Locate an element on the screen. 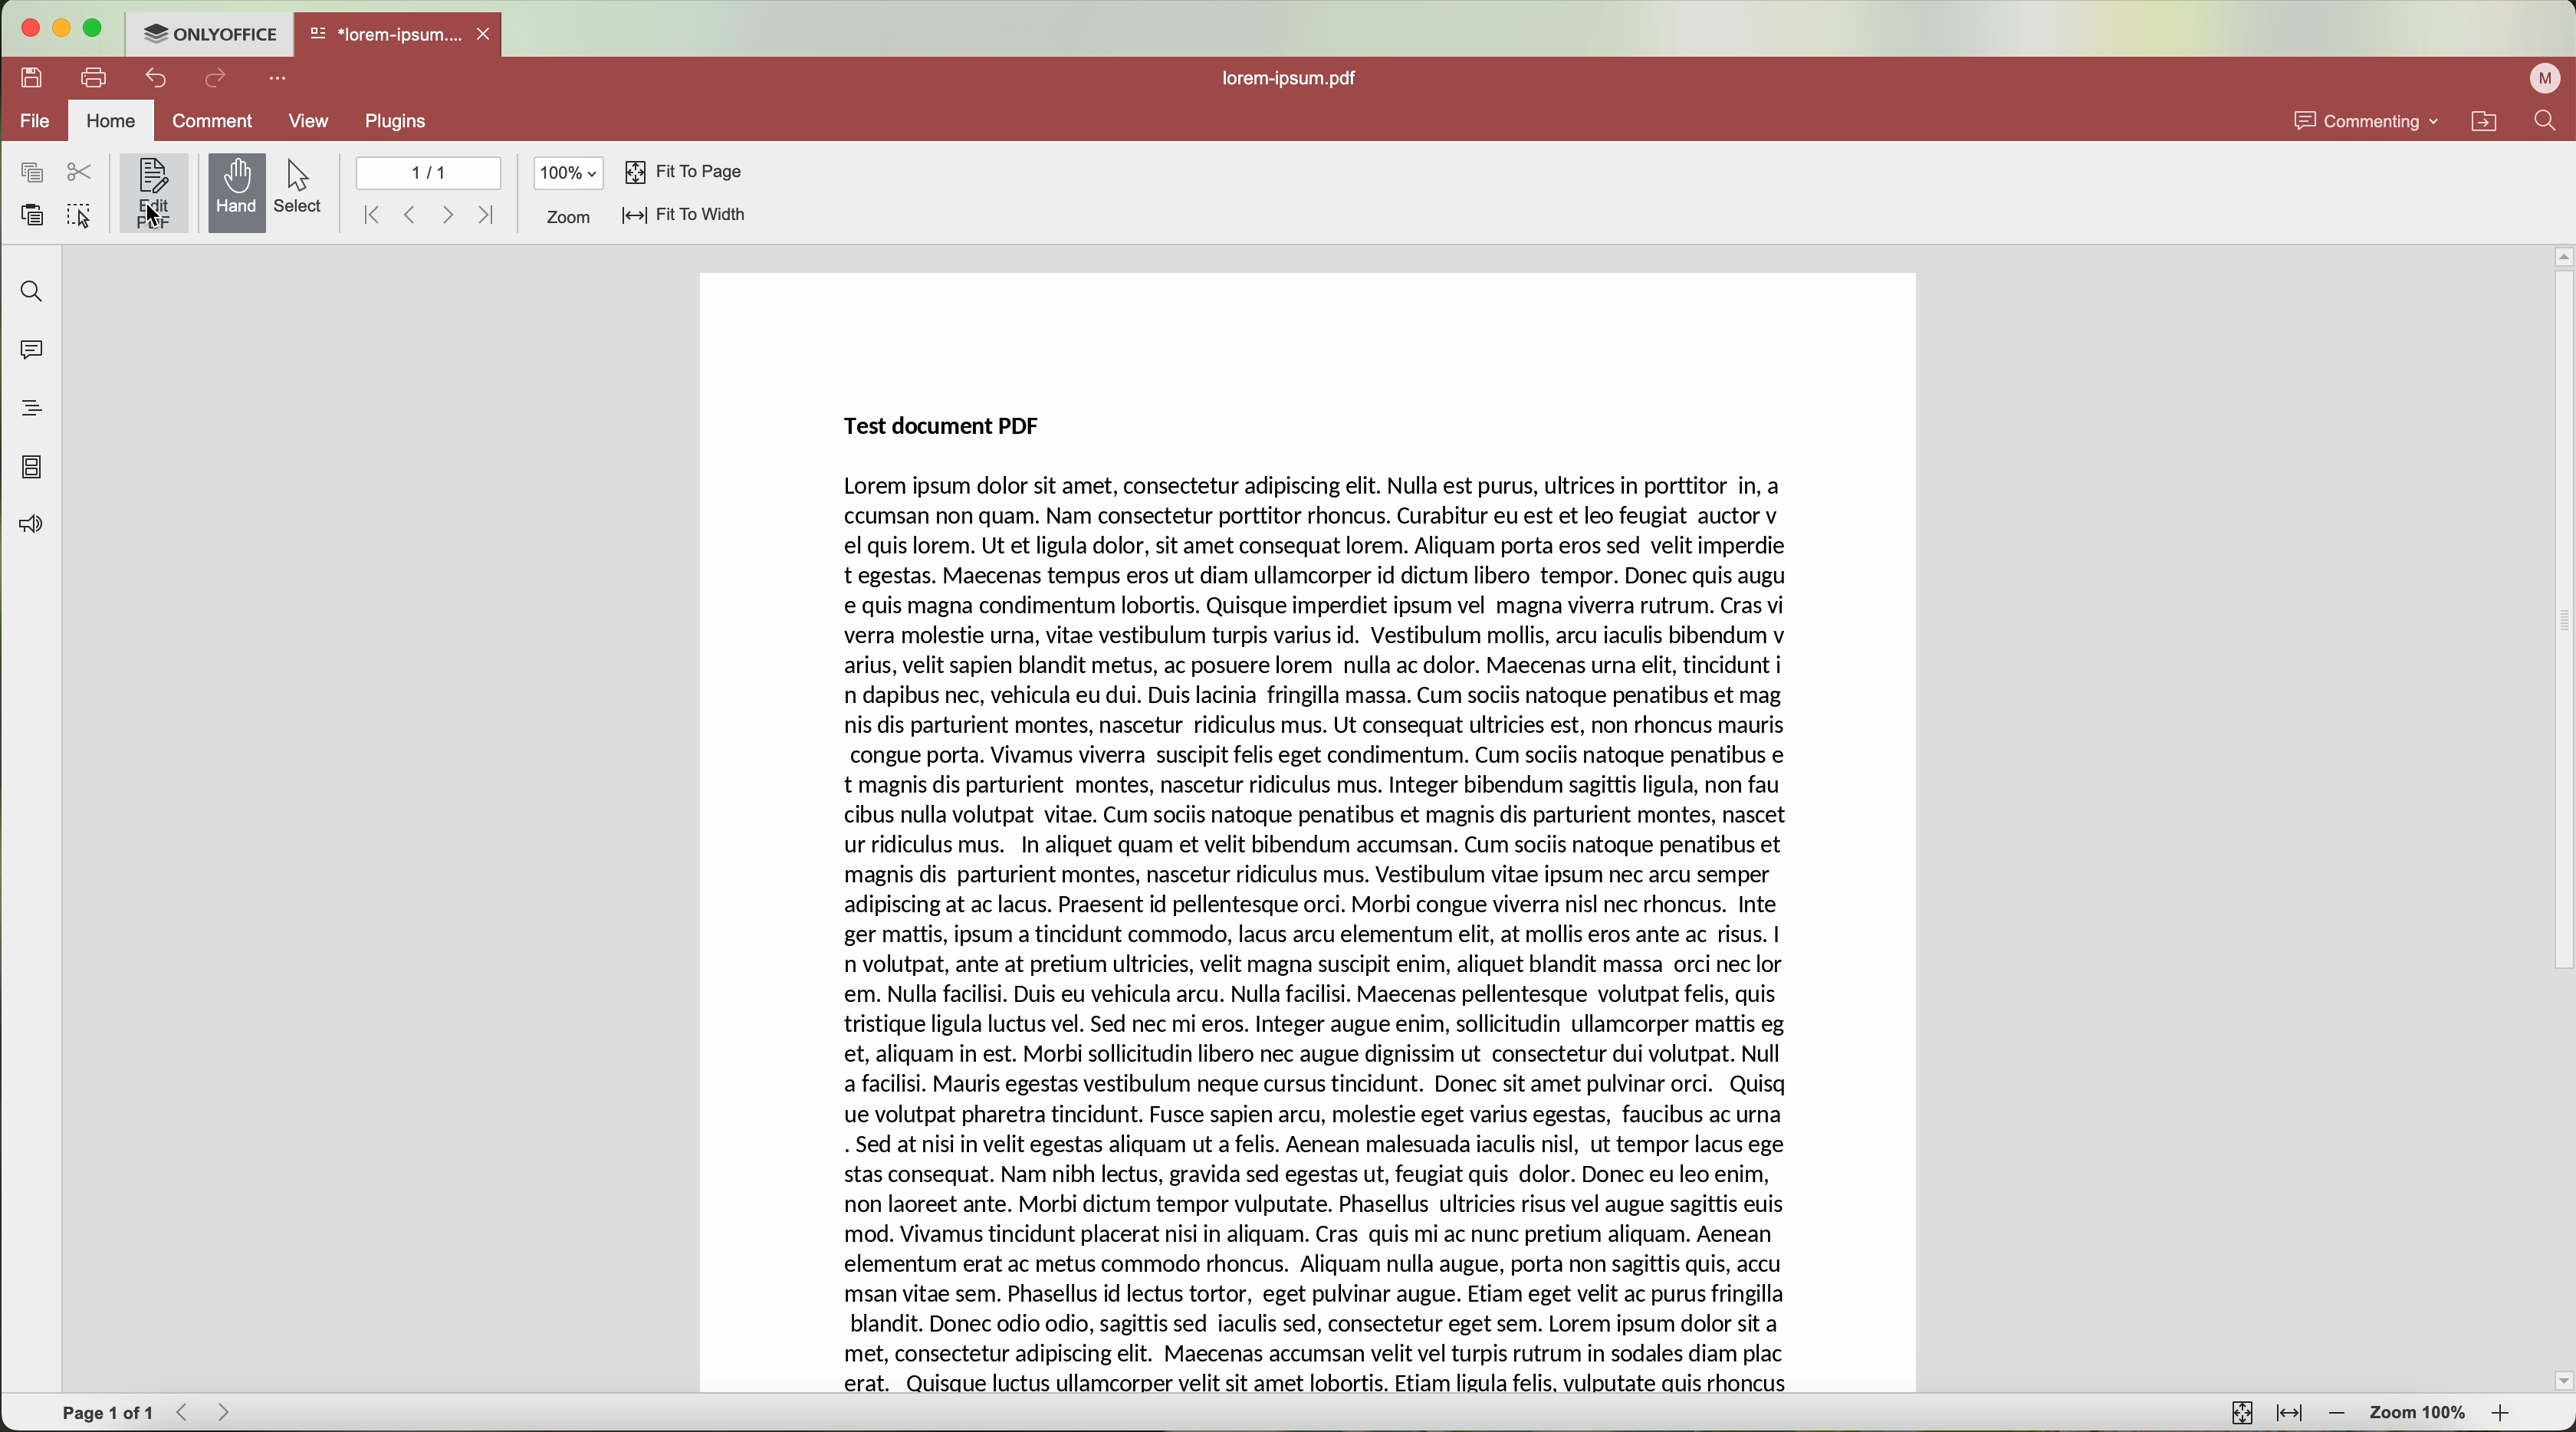 The image size is (2576, 1432). open file location is located at coordinates (2484, 122).